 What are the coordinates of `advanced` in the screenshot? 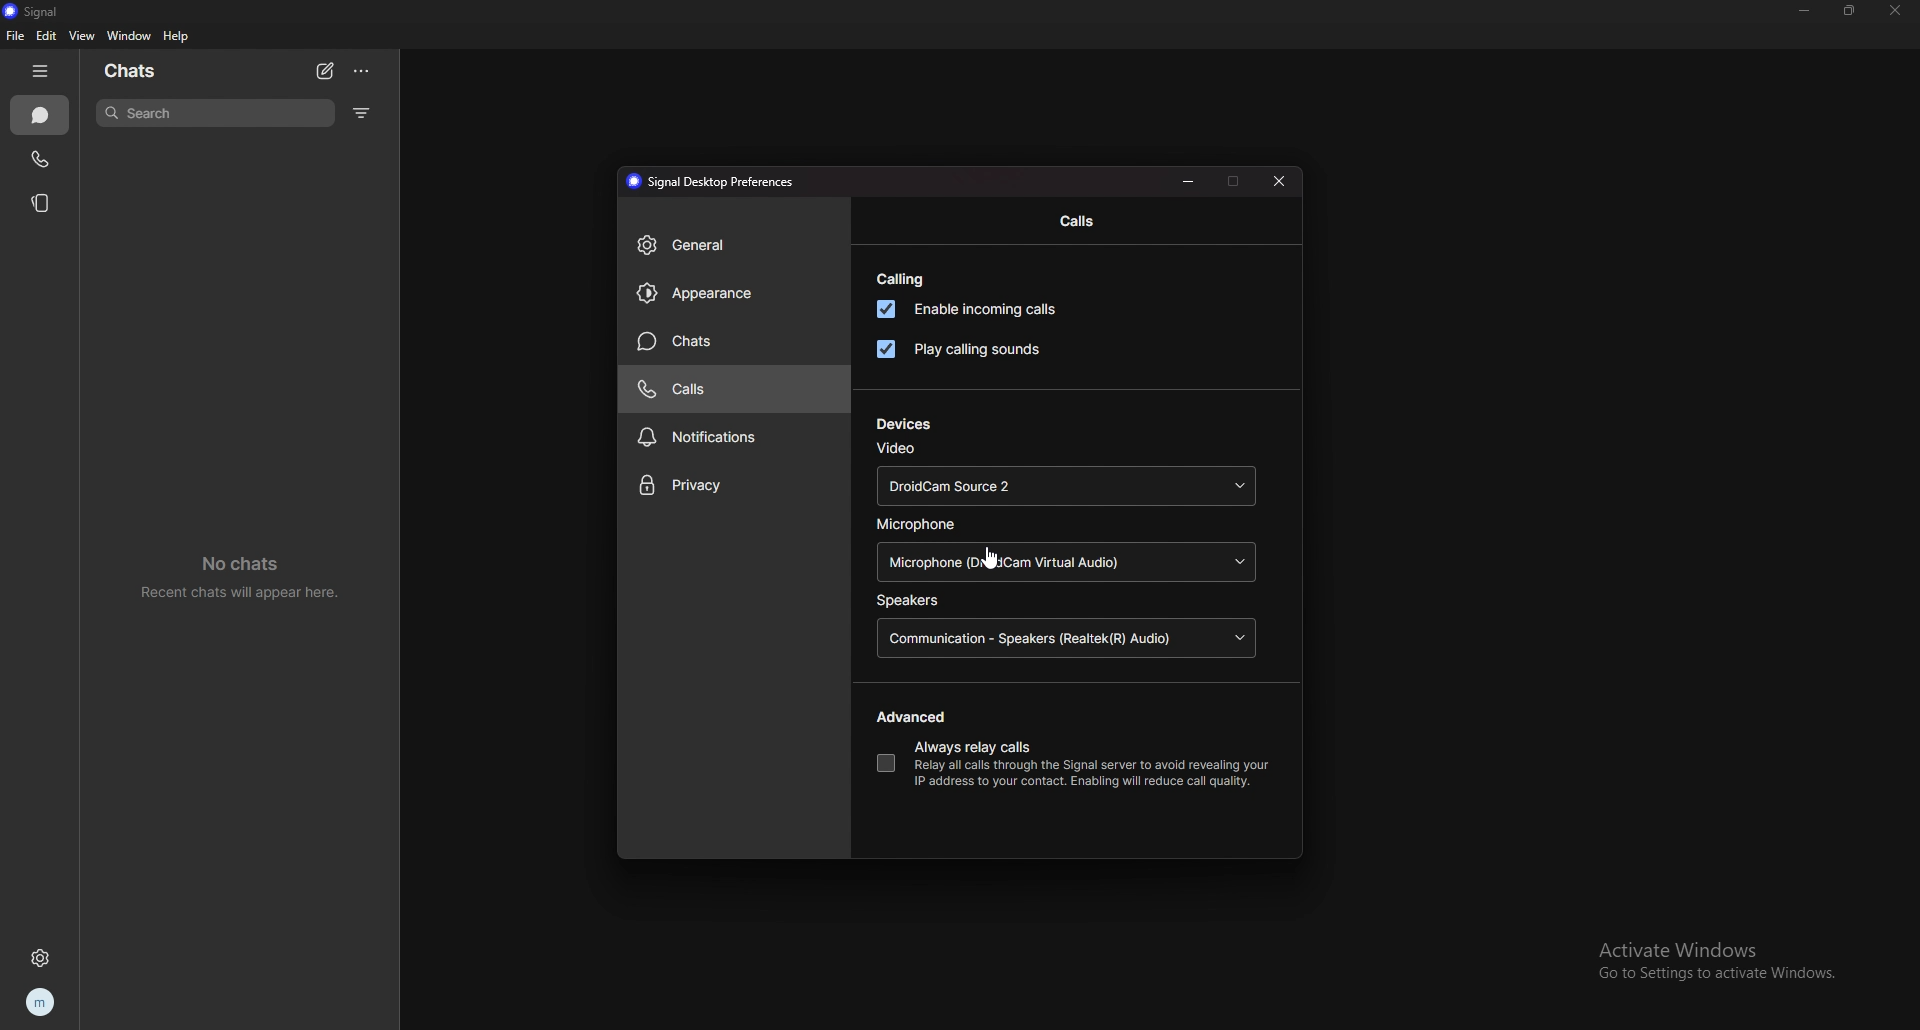 It's located at (915, 717).